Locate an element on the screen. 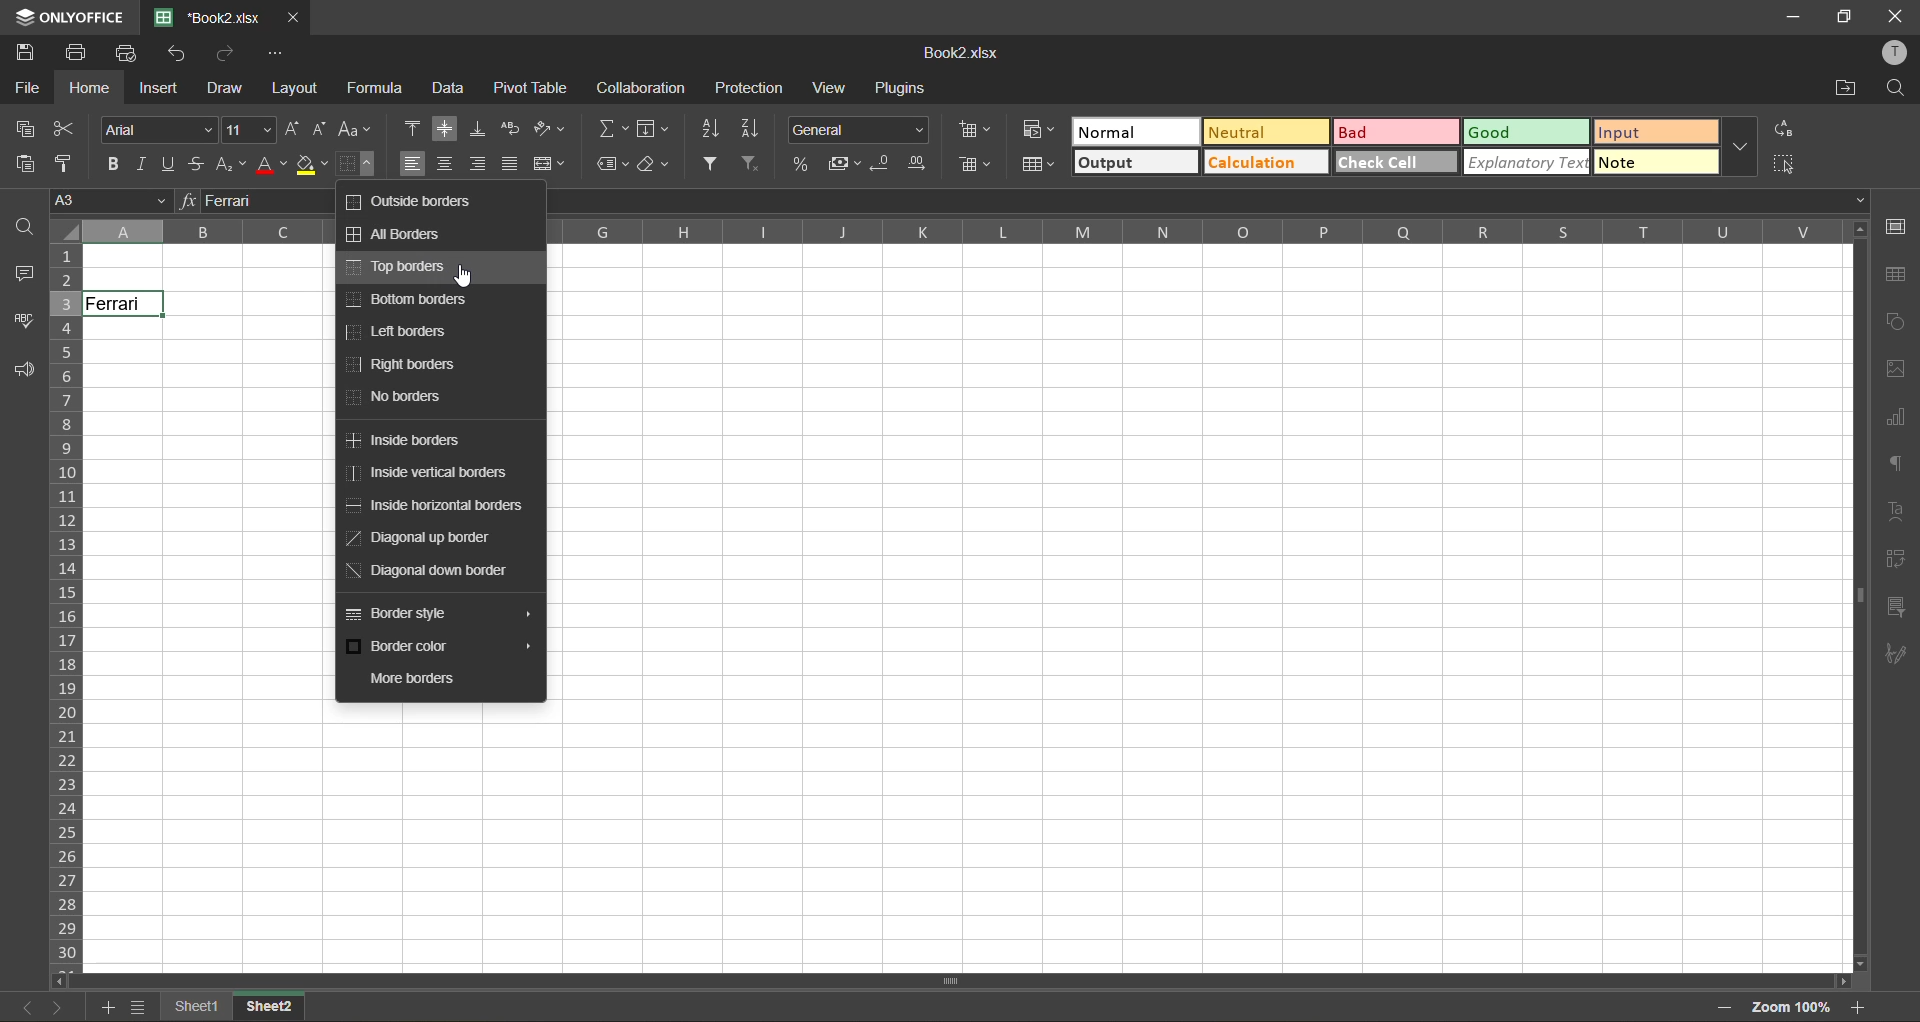  strikethrough is located at coordinates (198, 163).